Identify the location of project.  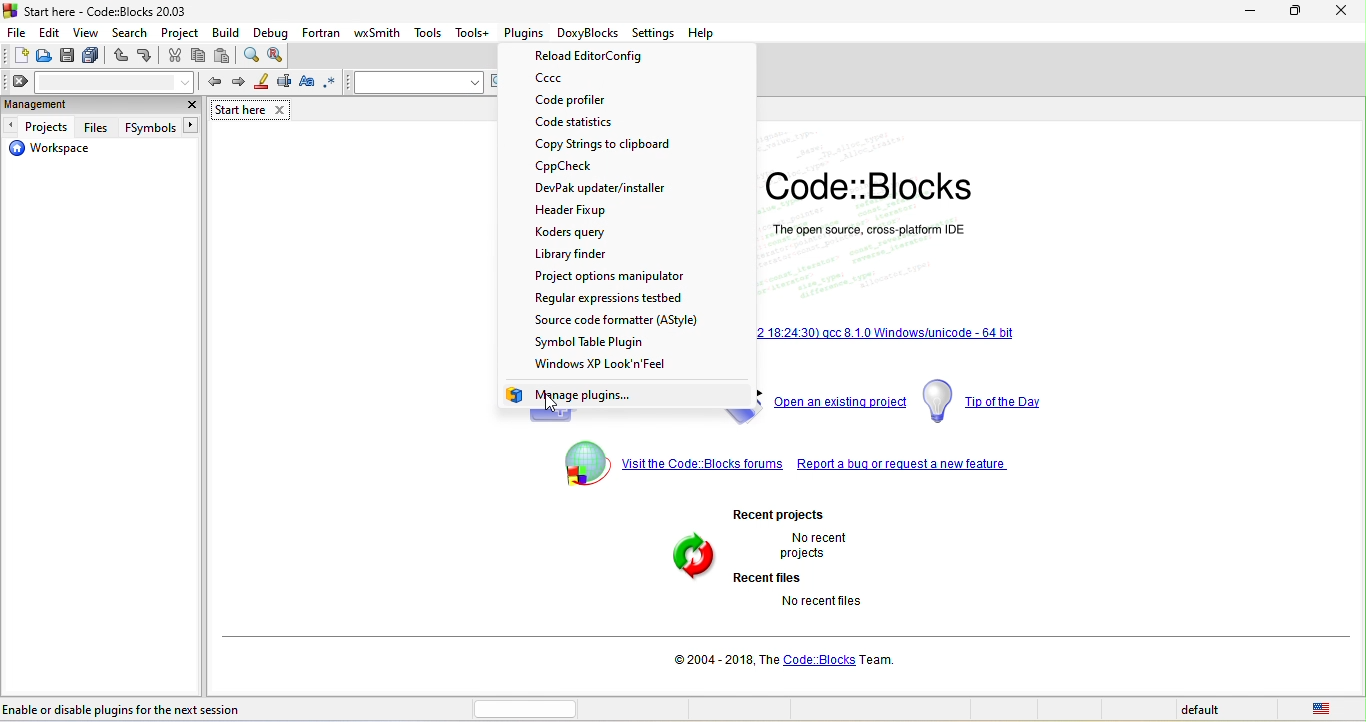
(175, 31).